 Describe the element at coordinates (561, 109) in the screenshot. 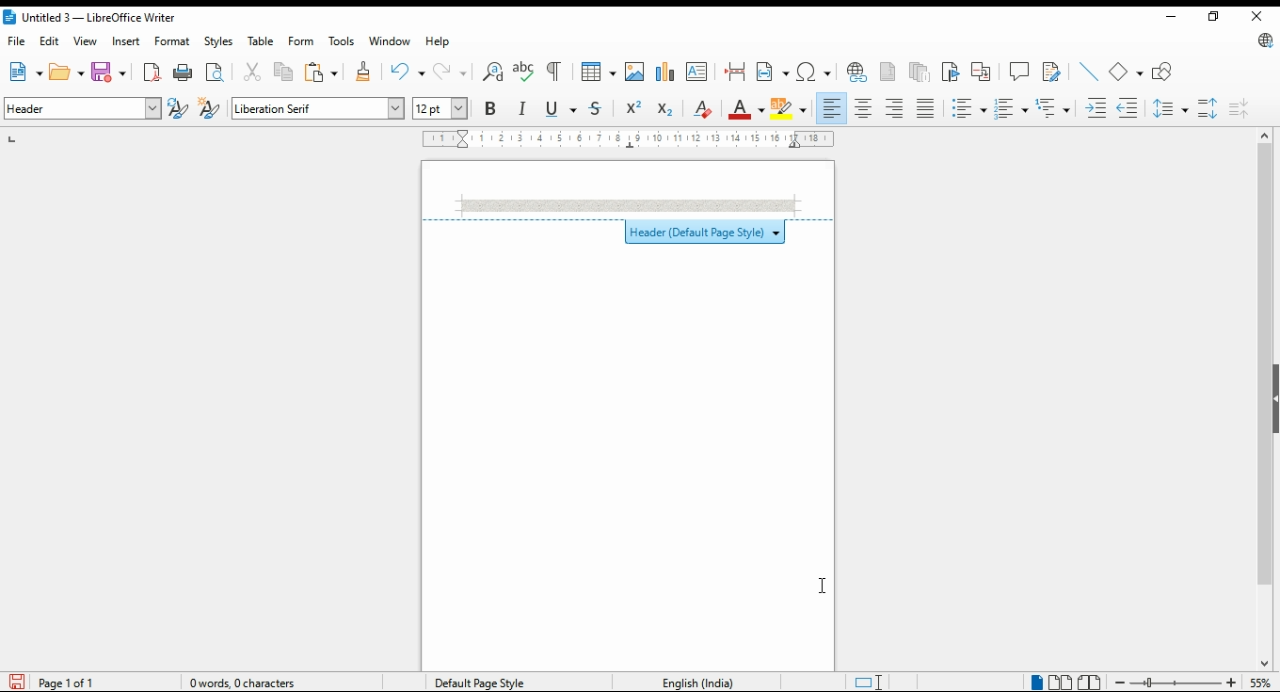

I see `underline` at that location.